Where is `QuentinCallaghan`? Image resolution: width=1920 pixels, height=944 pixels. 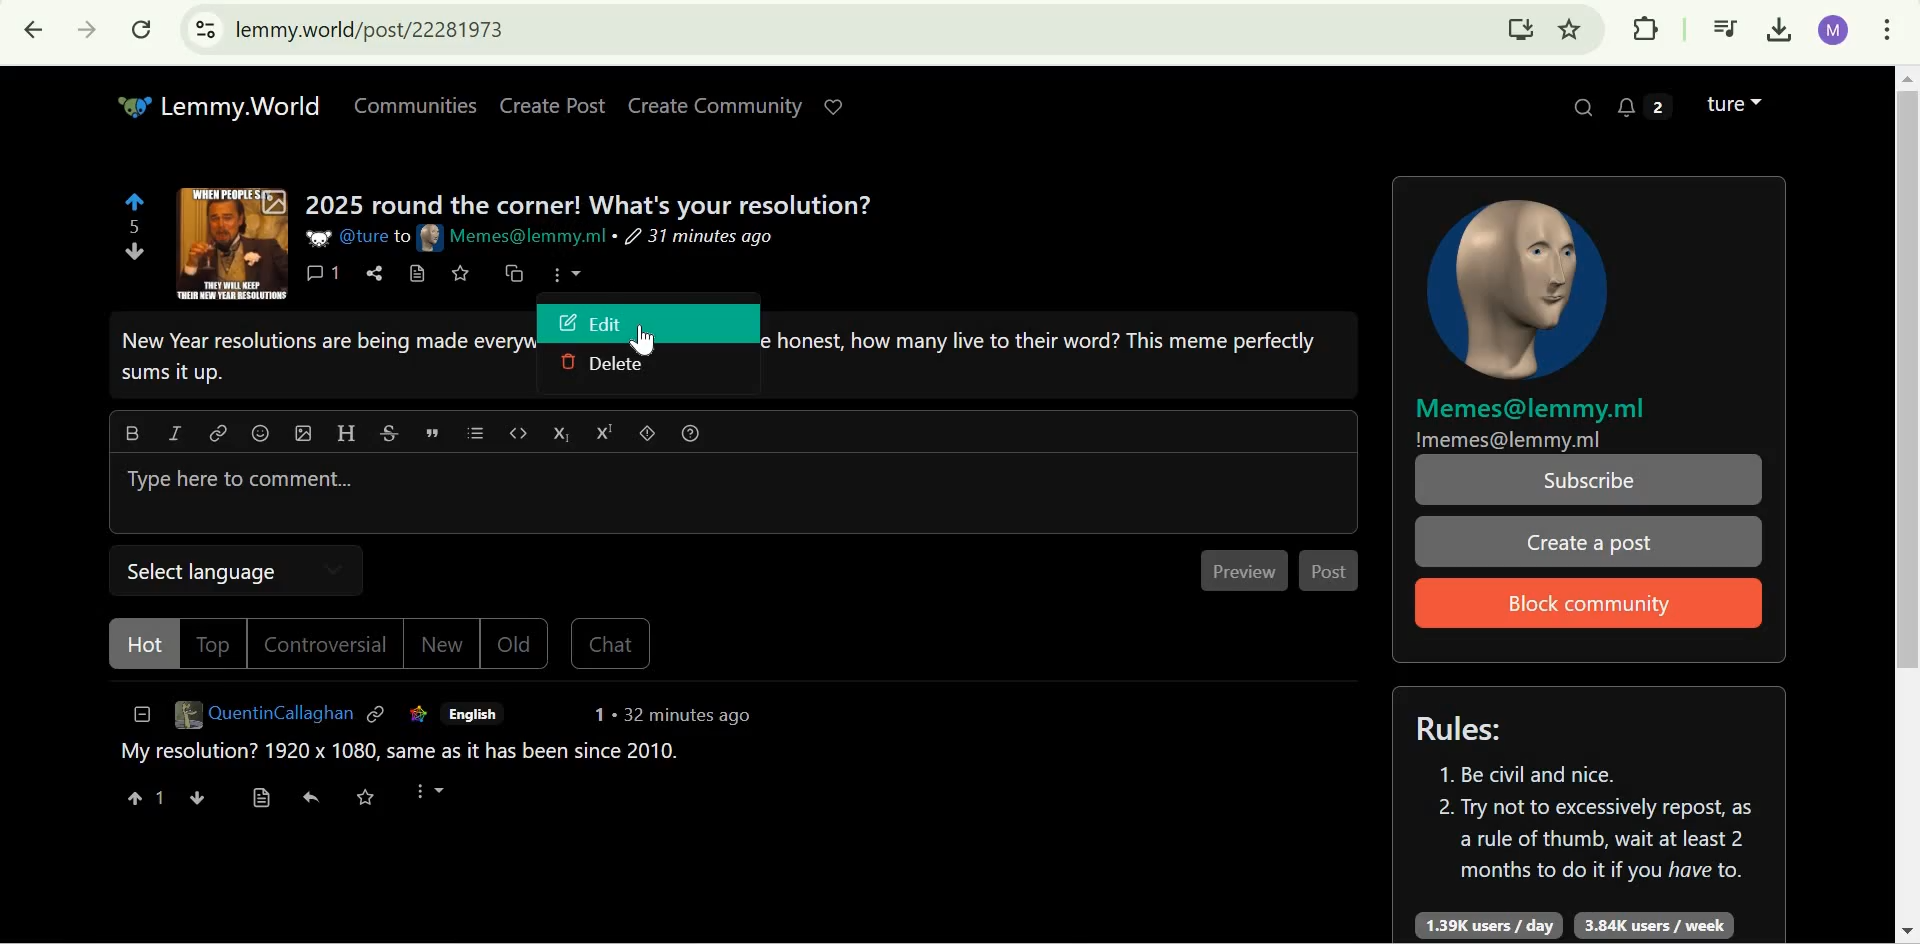
QuentinCallaghan is located at coordinates (264, 713).